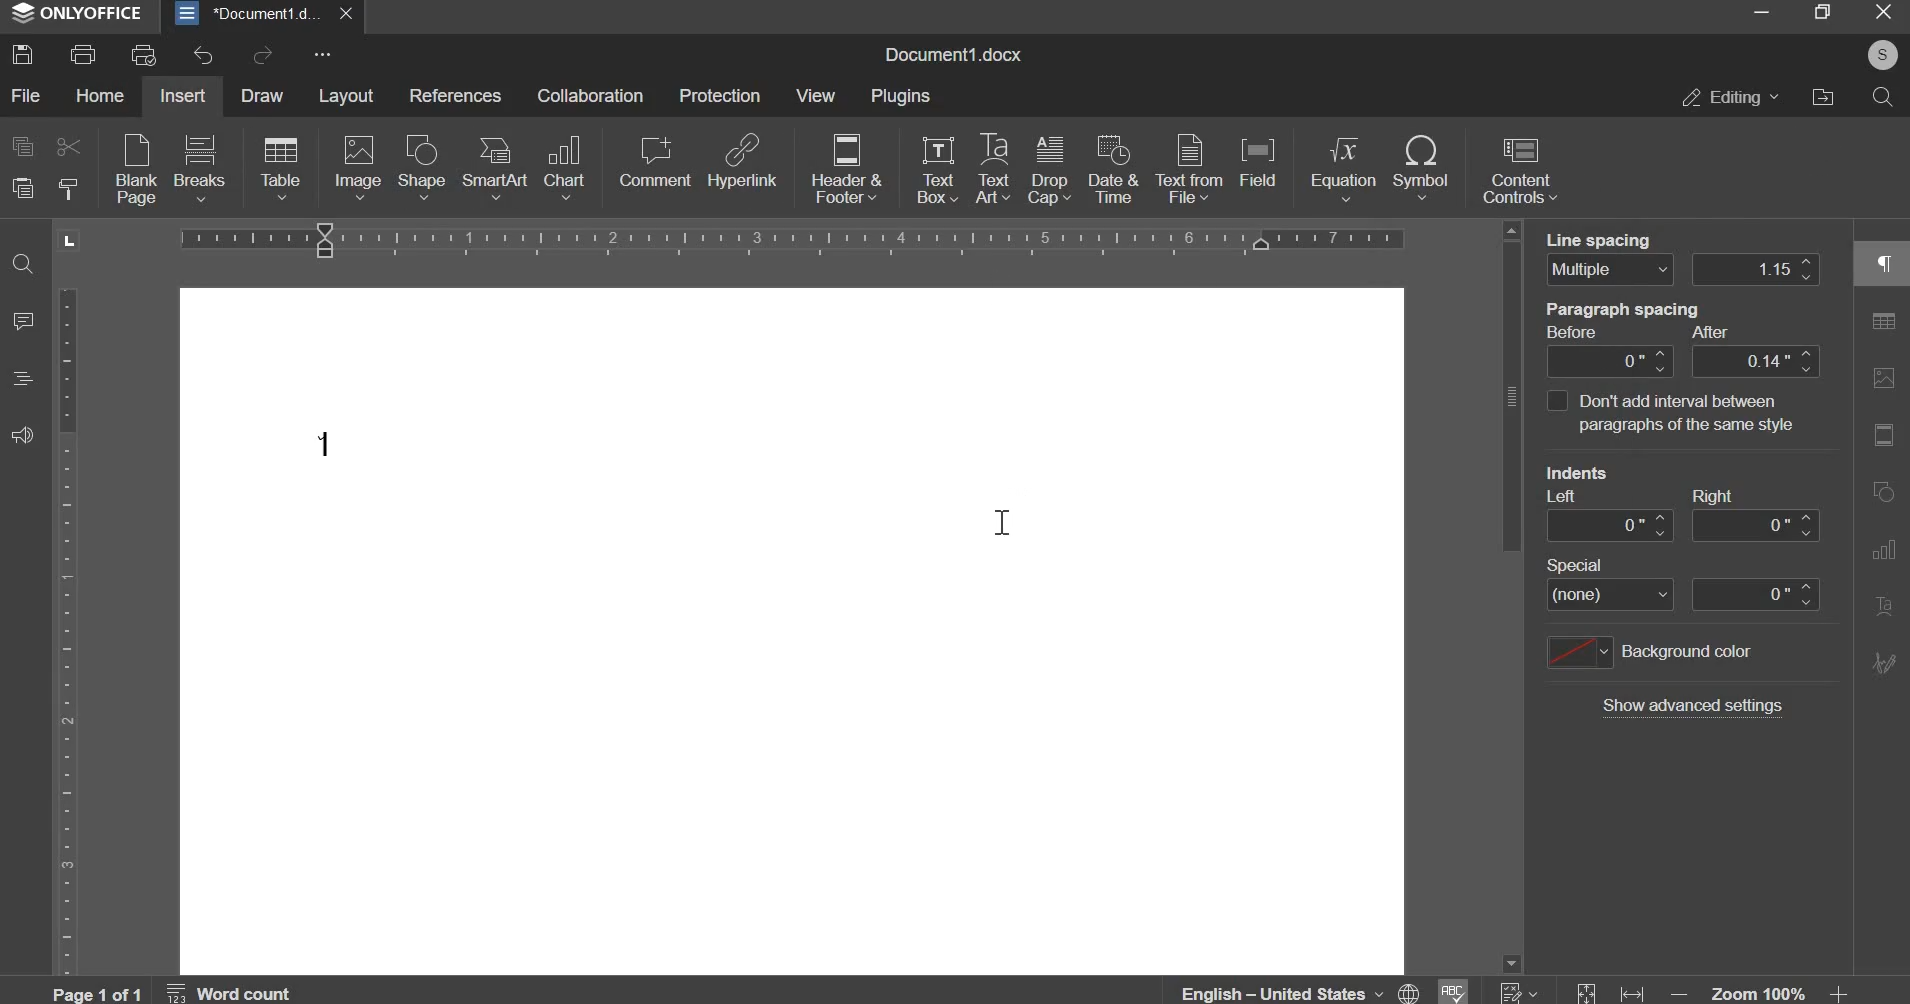 This screenshot has height=1004, width=1910. What do you see at coordinates (1604, 235) in the screenshot?
I see `line spacing` at bounding box center [1604, 235].